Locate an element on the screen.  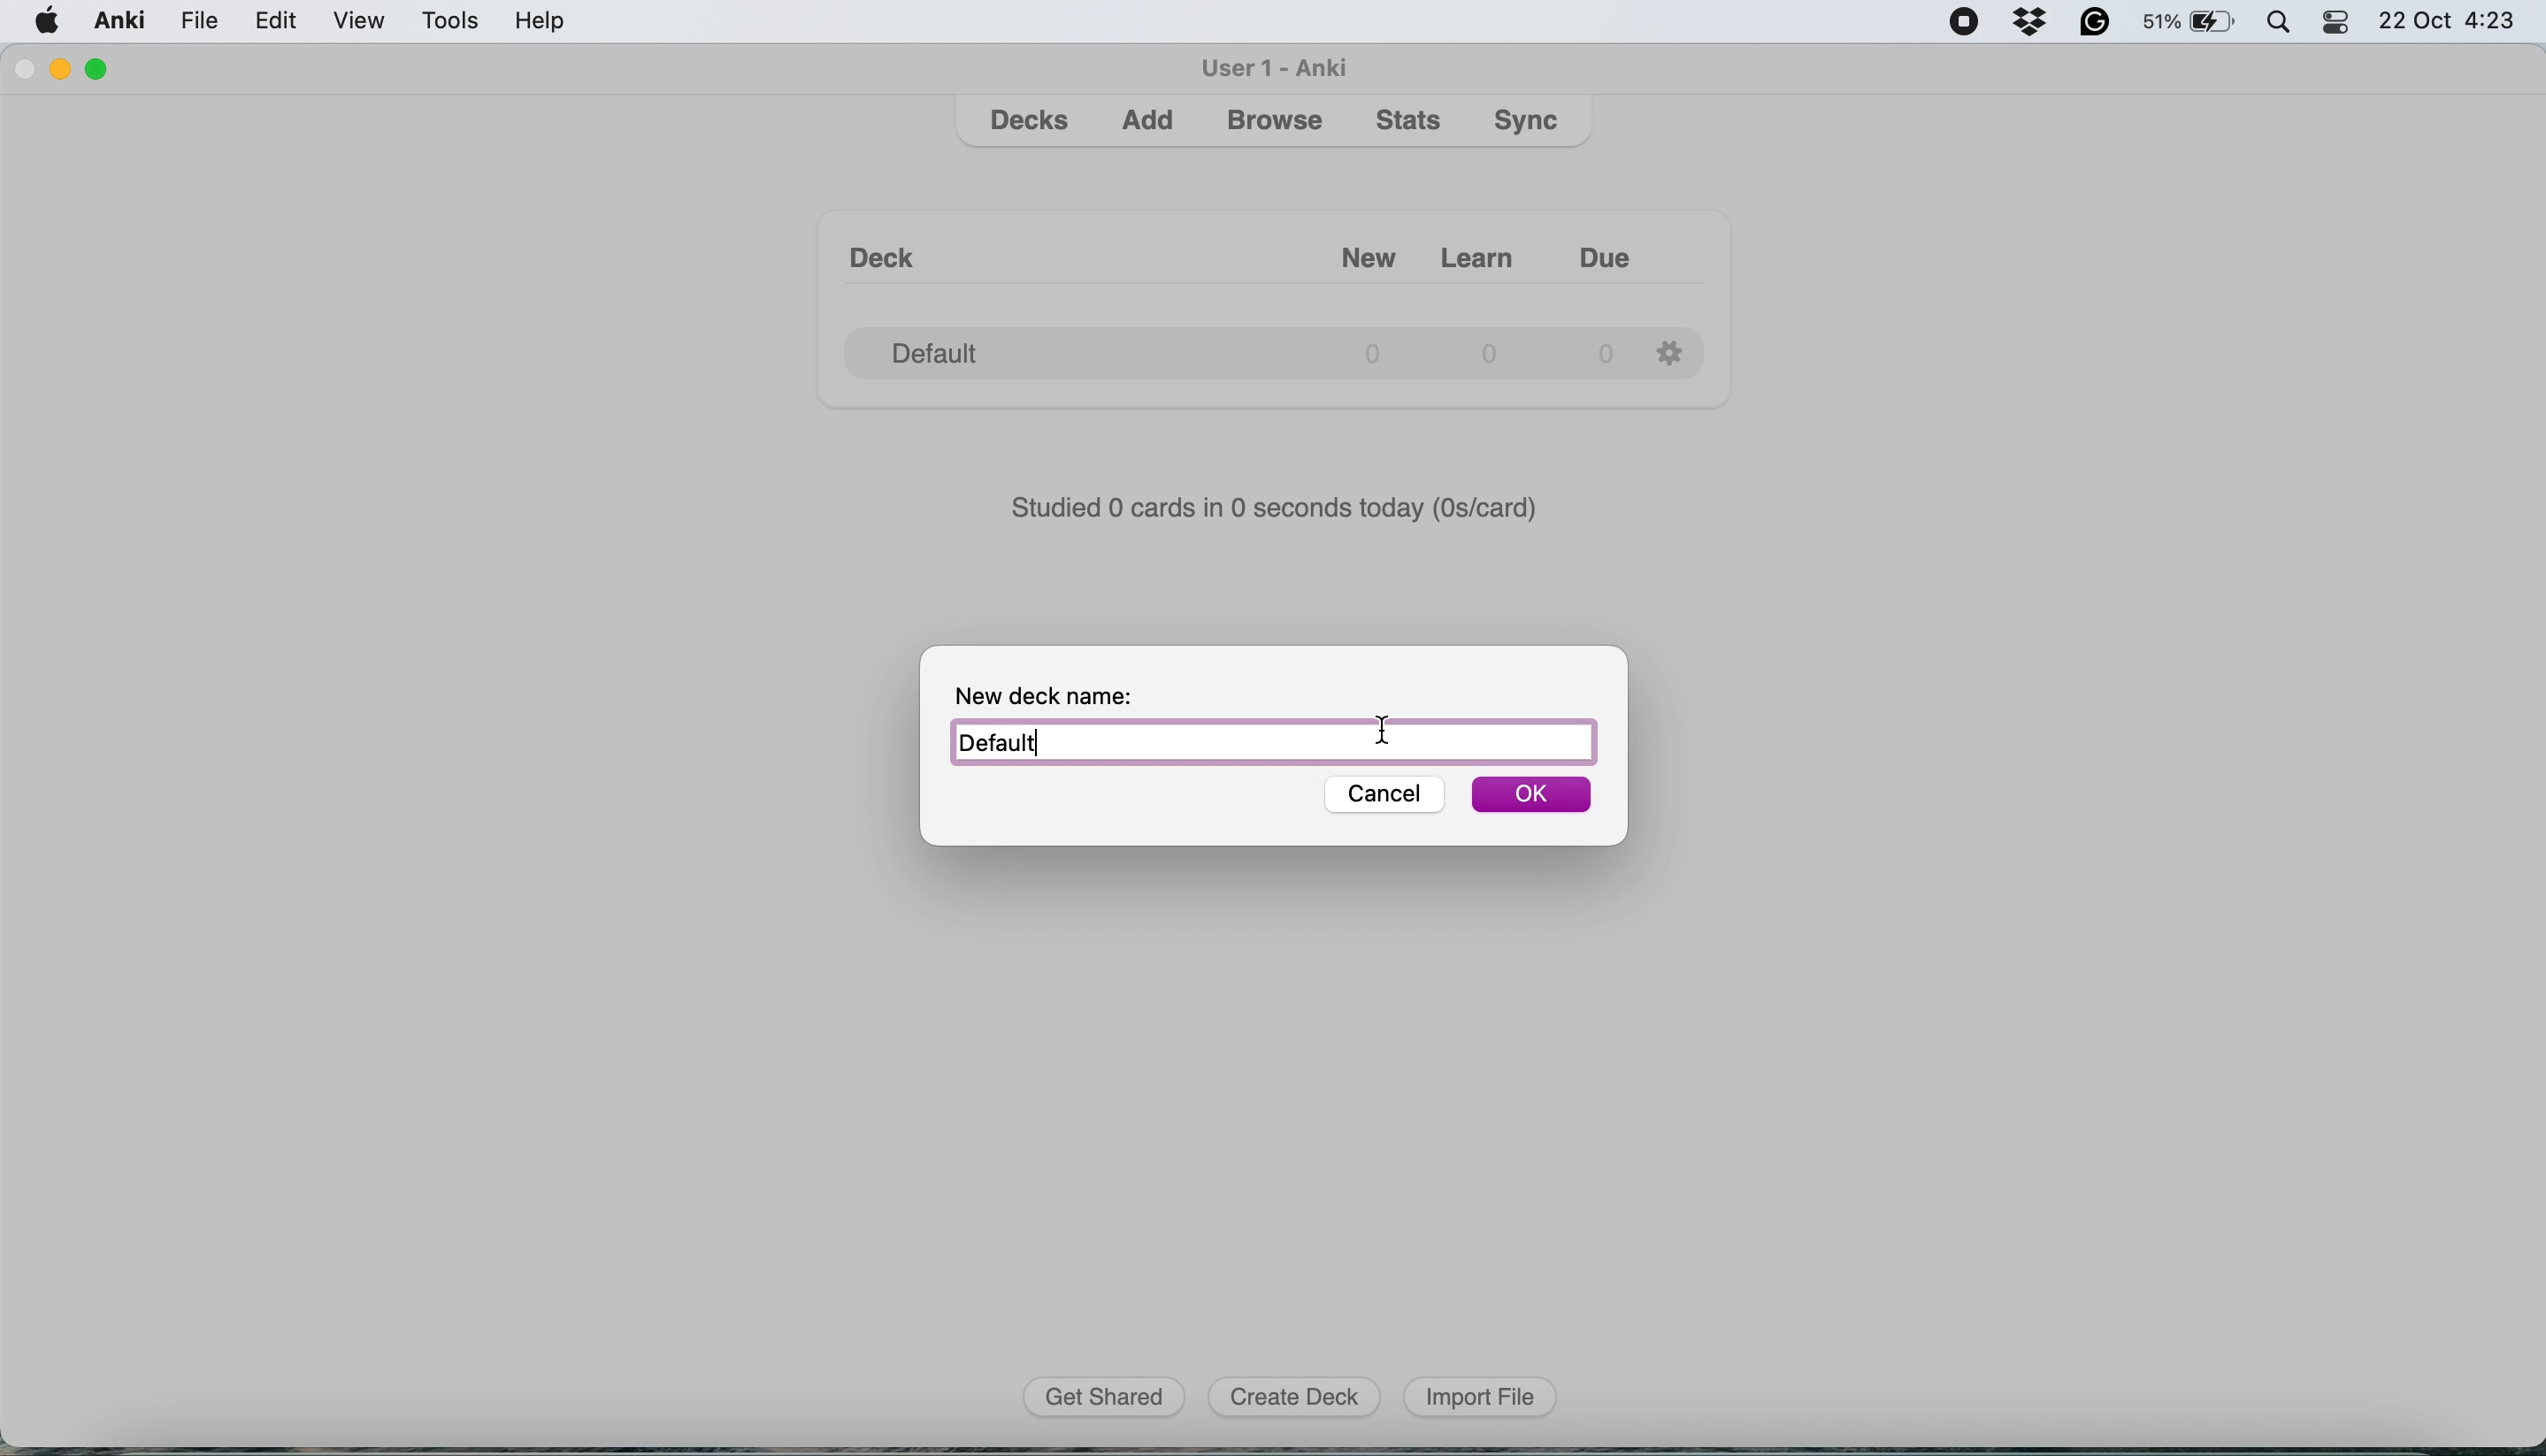
file is located at coordinates (198, 21).